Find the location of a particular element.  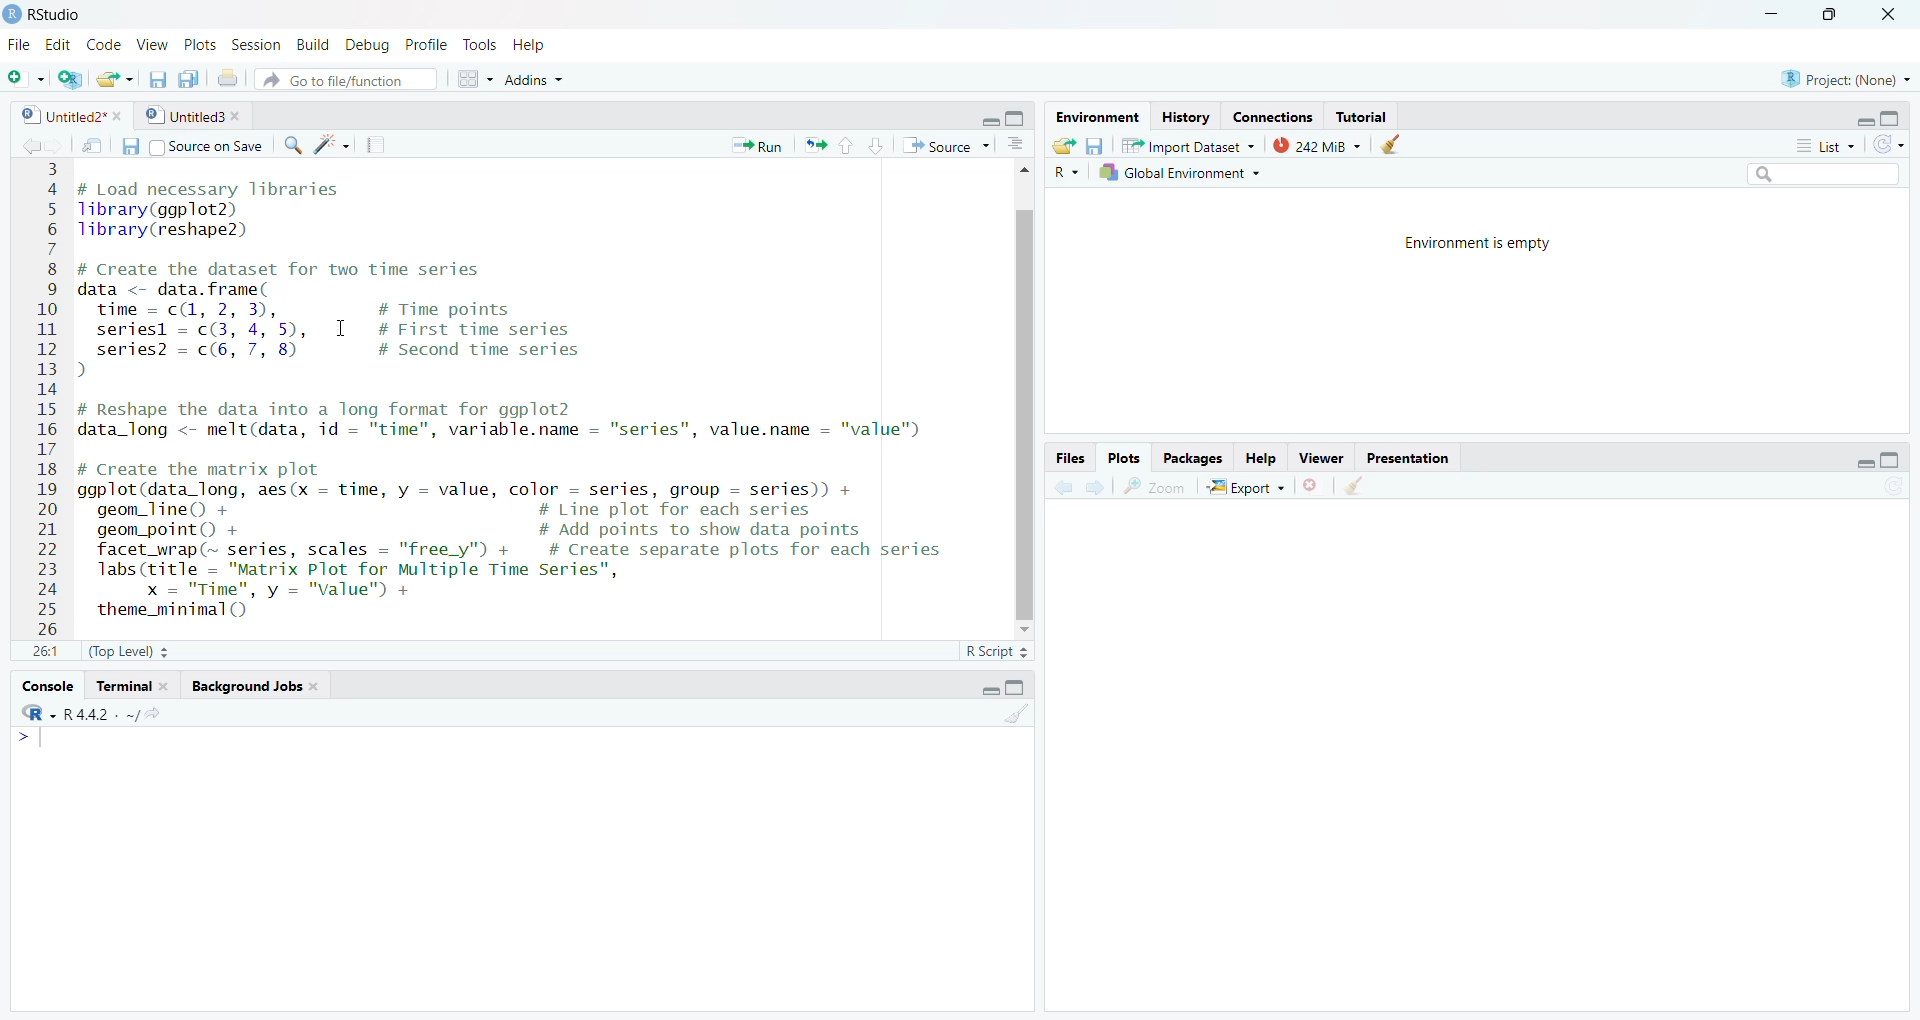

Packages is located at coordinates (1191, 458).